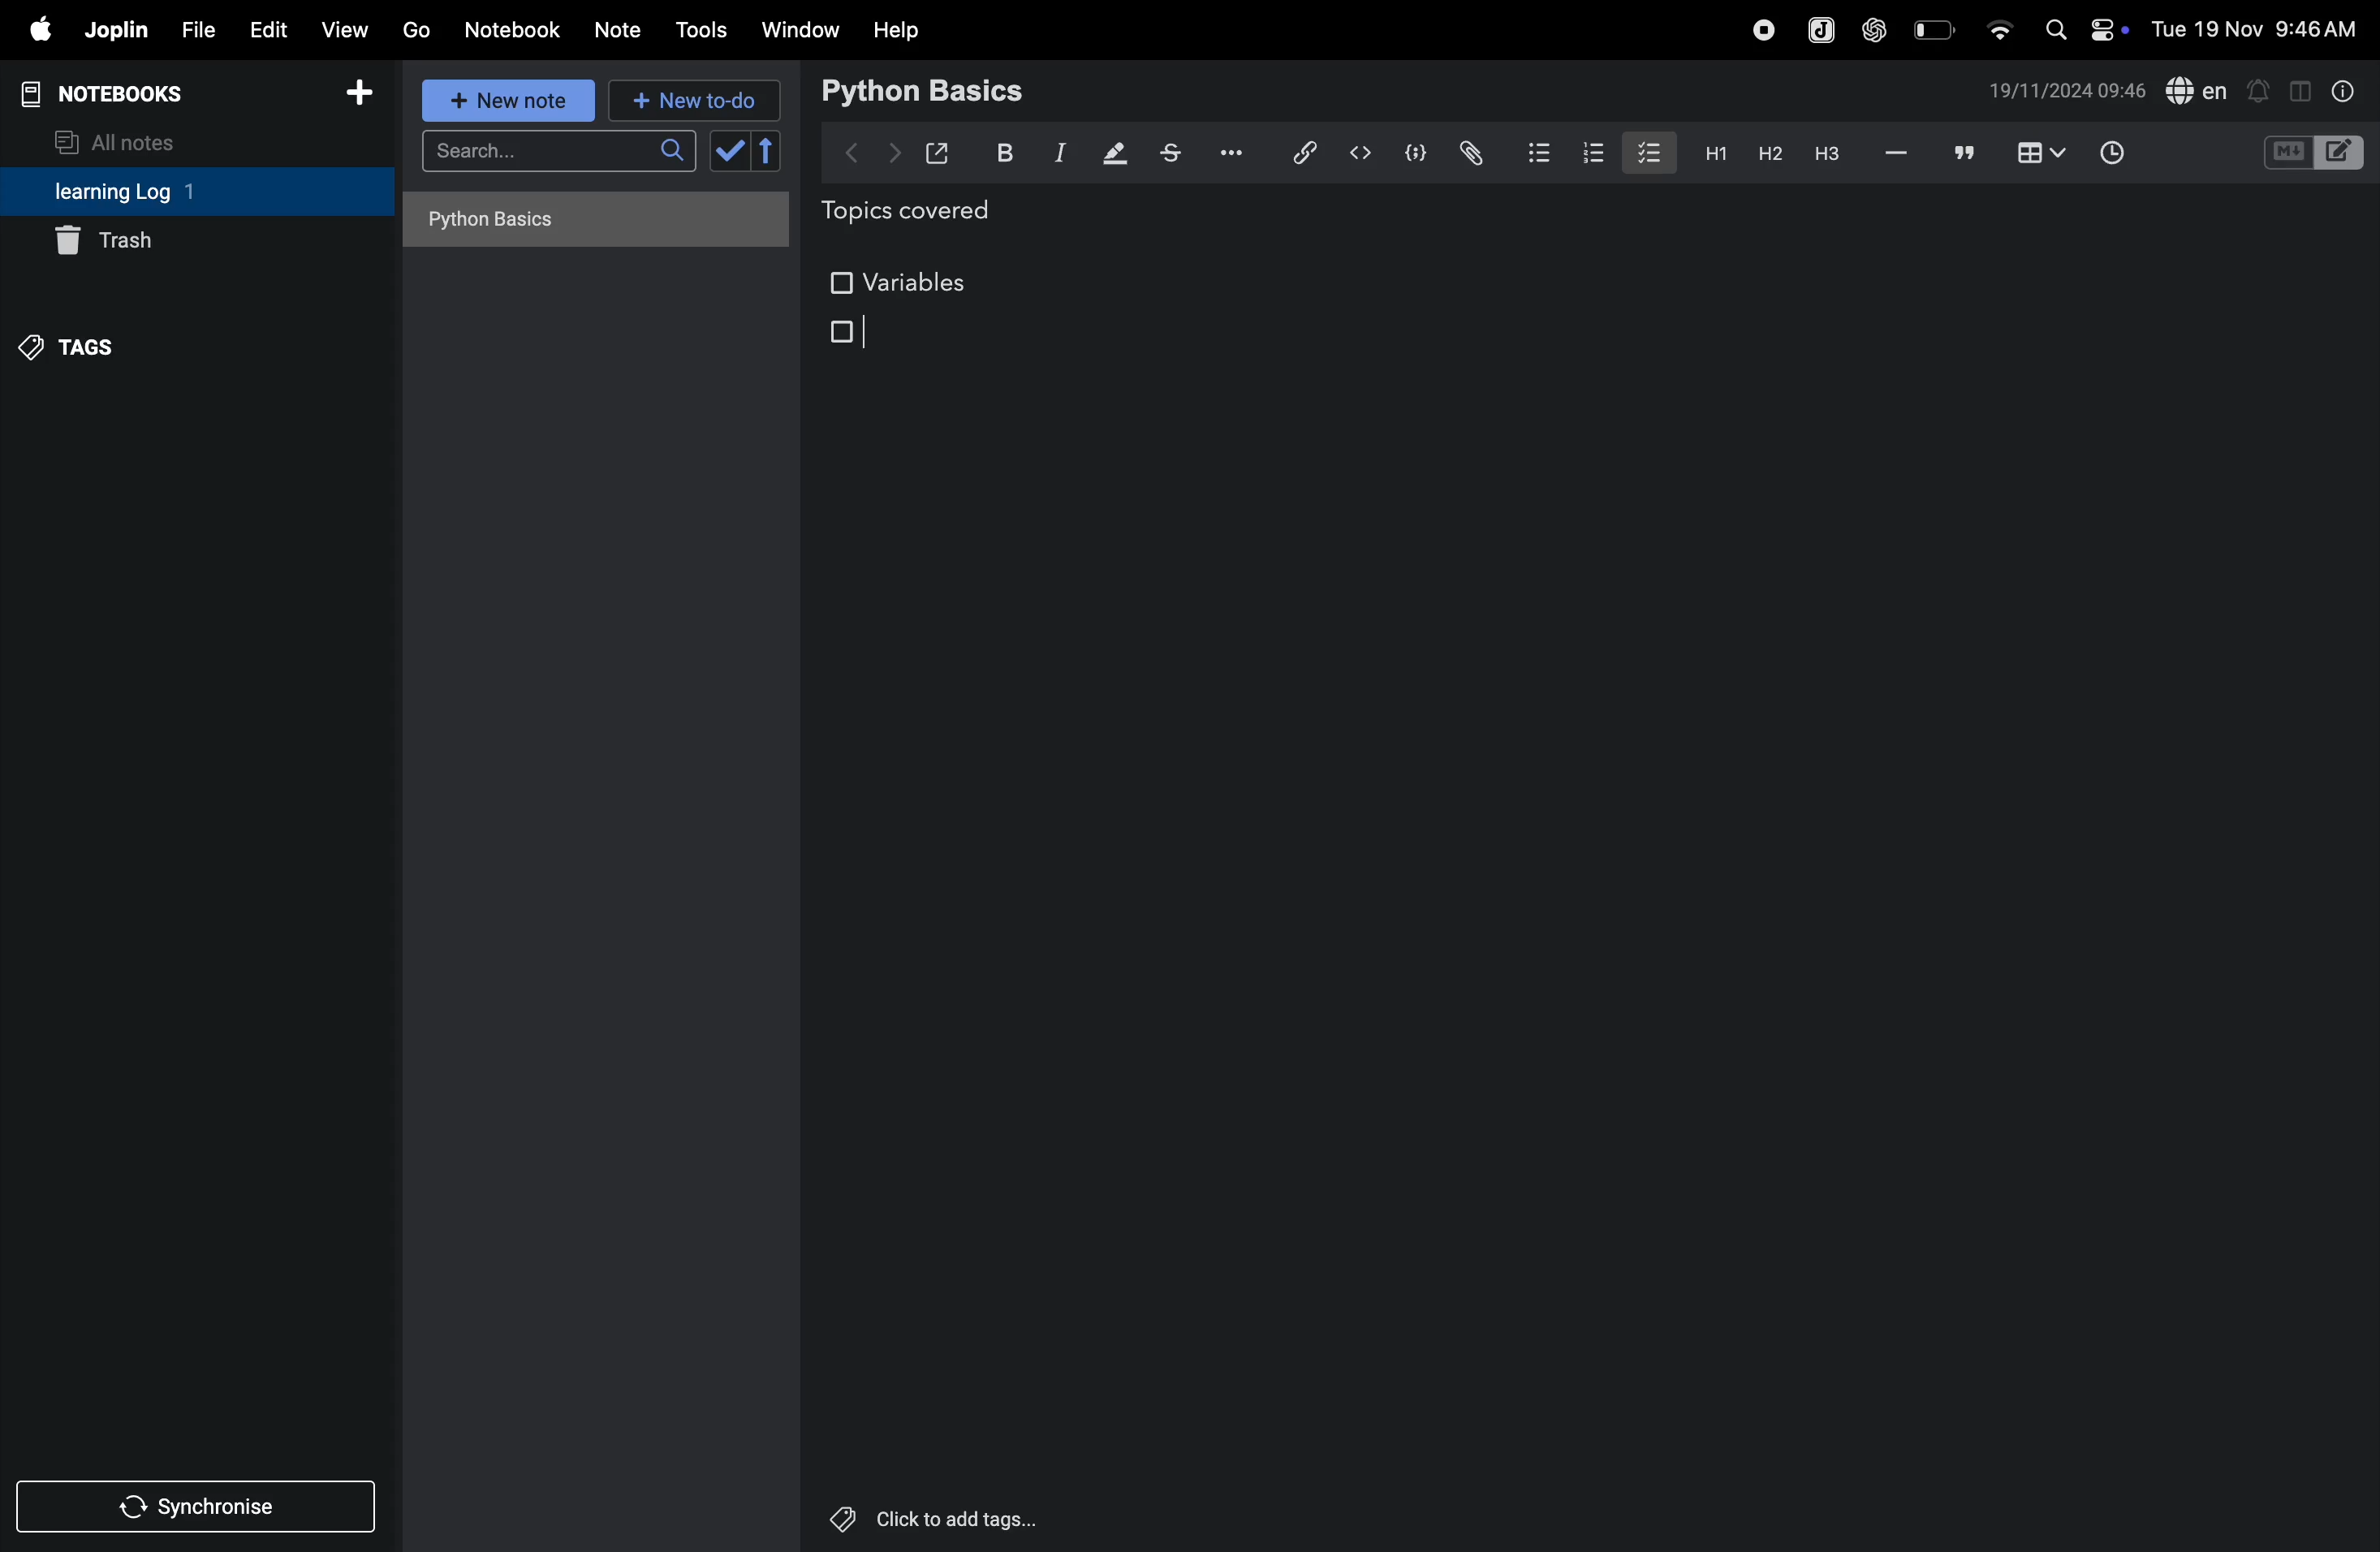 This screenshot has height=1552, width=2380. What do you see at coordinates (153, 193) in the screenshot?
I see `learning log` at bounding box center [153, 193].